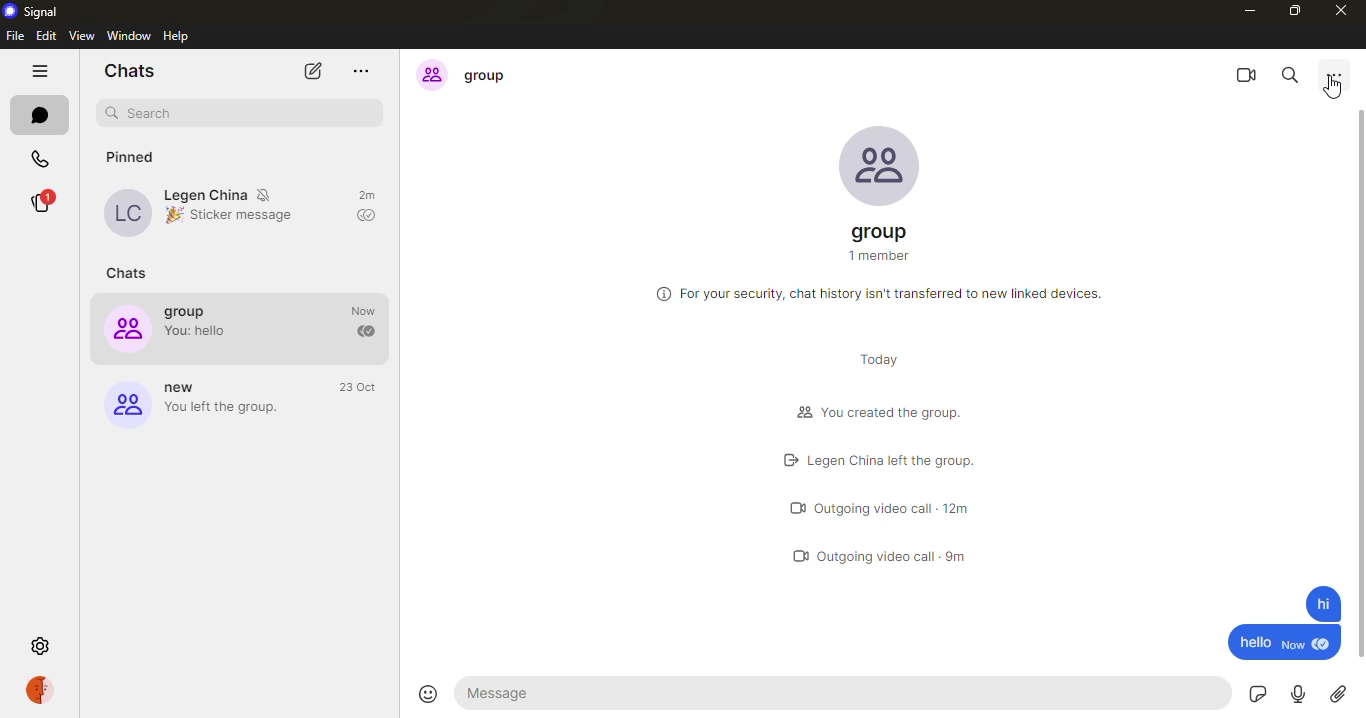 The width and height of the screenshot is (1366, 718). What do you see at coordinates (127, 329) in the screenshot?
I see `profile icon` at bounding box center [127, 329].